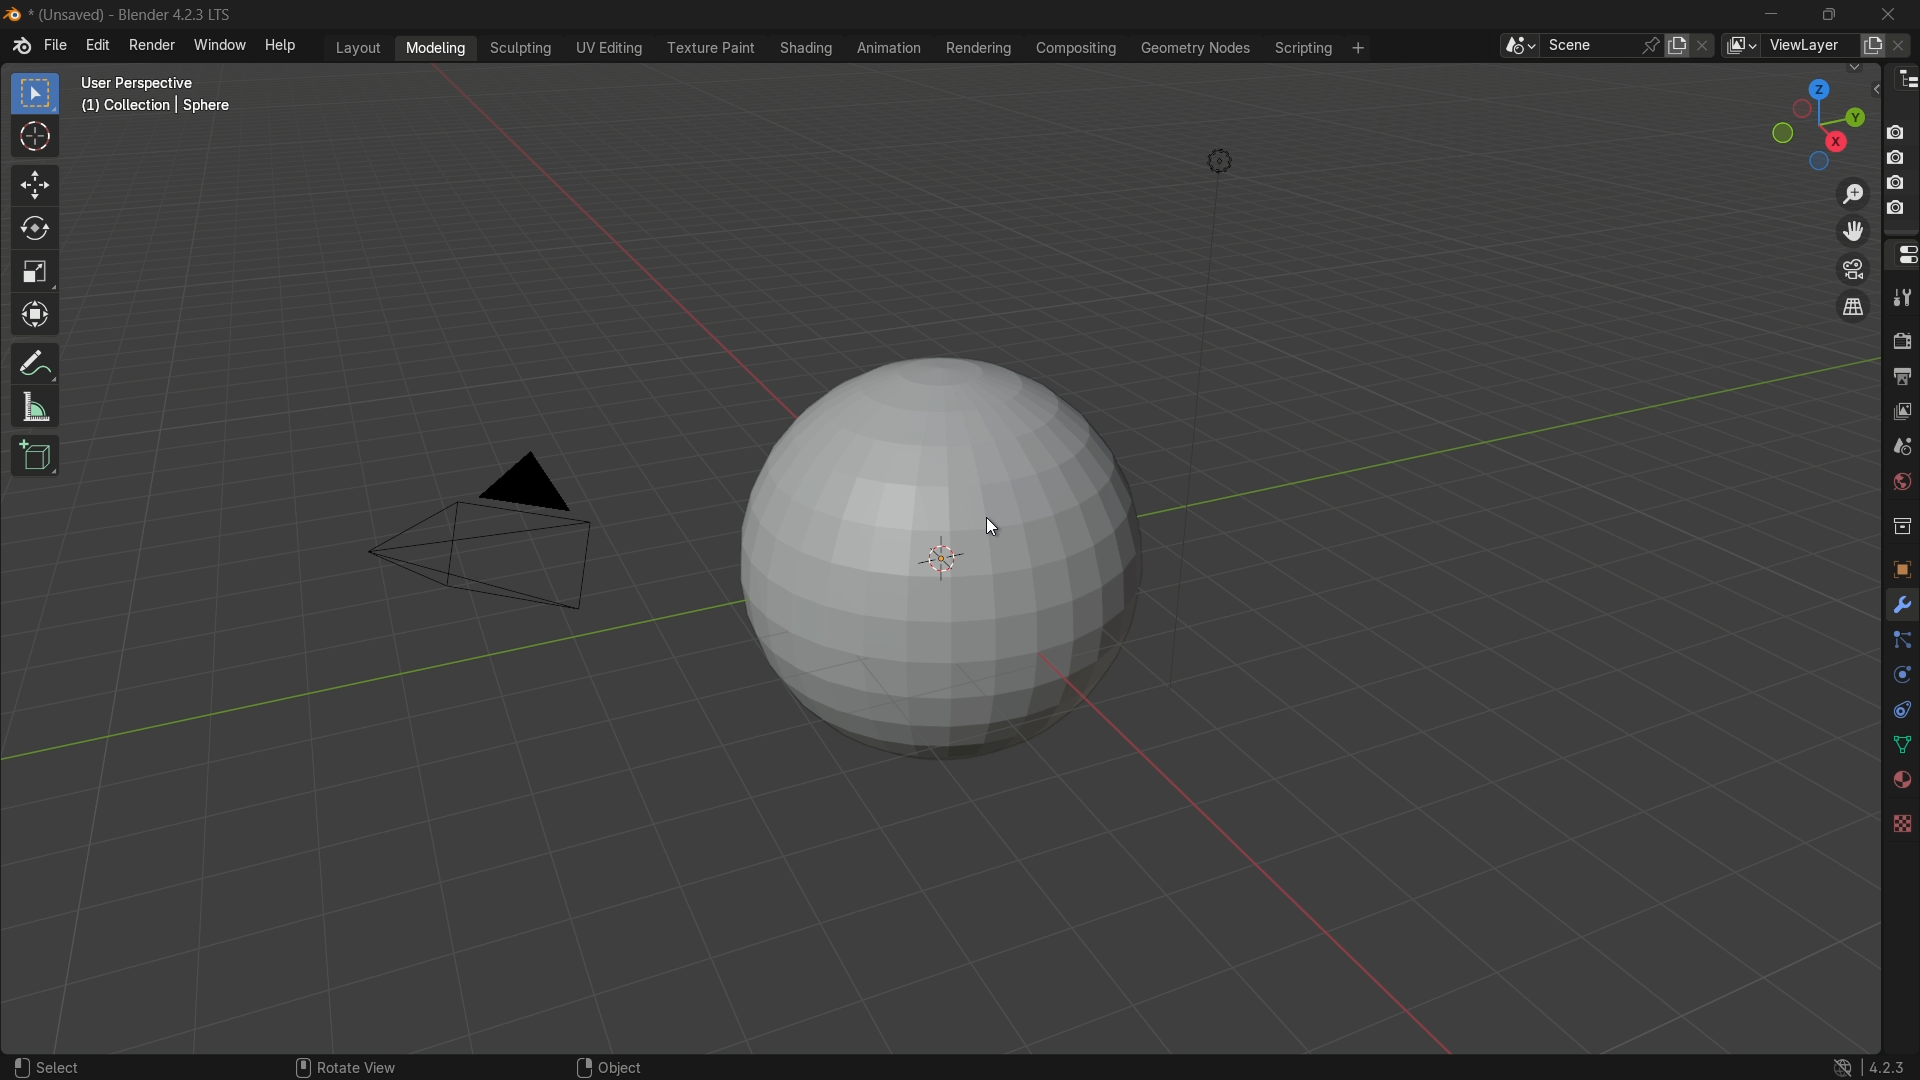  Describe the element at coordinates (1078, 49) in the screenshot. I see `compositing menu` at that location.